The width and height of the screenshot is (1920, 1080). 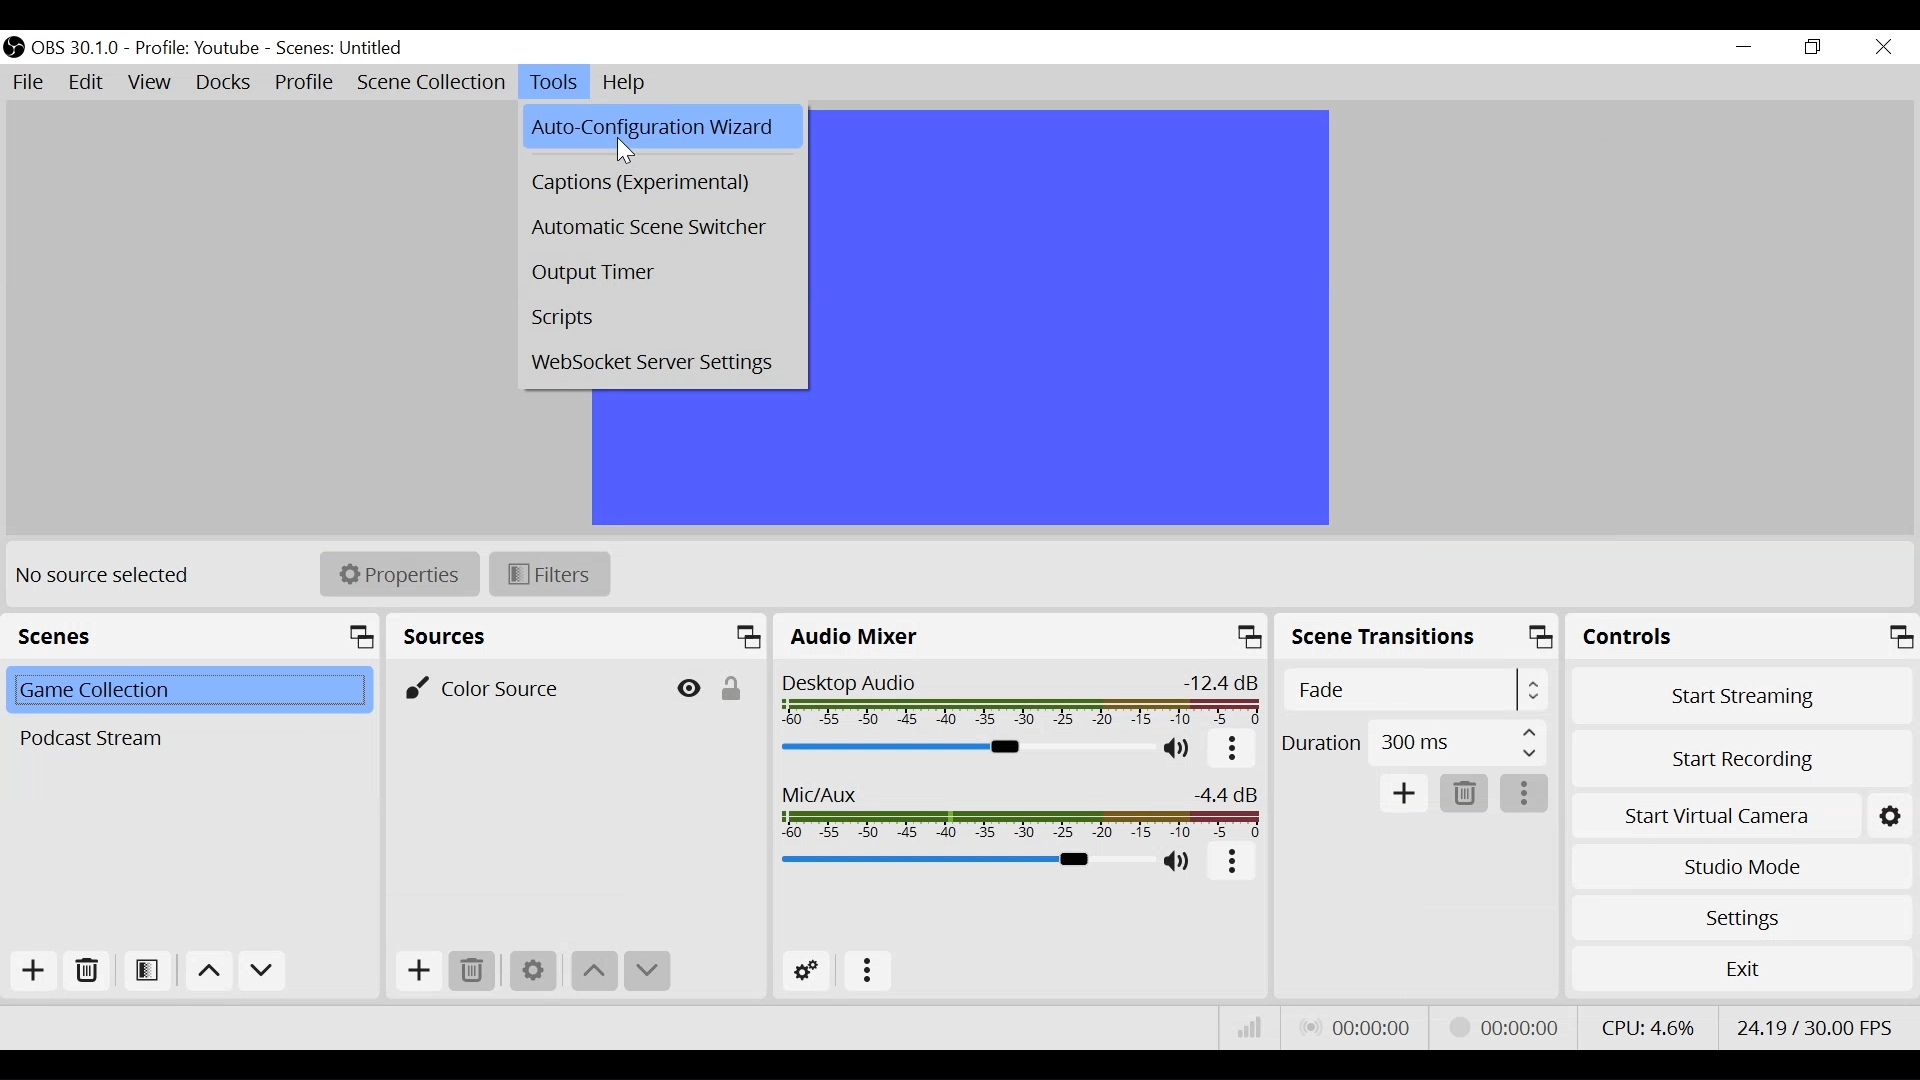 What do you see at coordinates (196, 49) in the screenshot?
I see `profile` at bounding box center [196, 49].